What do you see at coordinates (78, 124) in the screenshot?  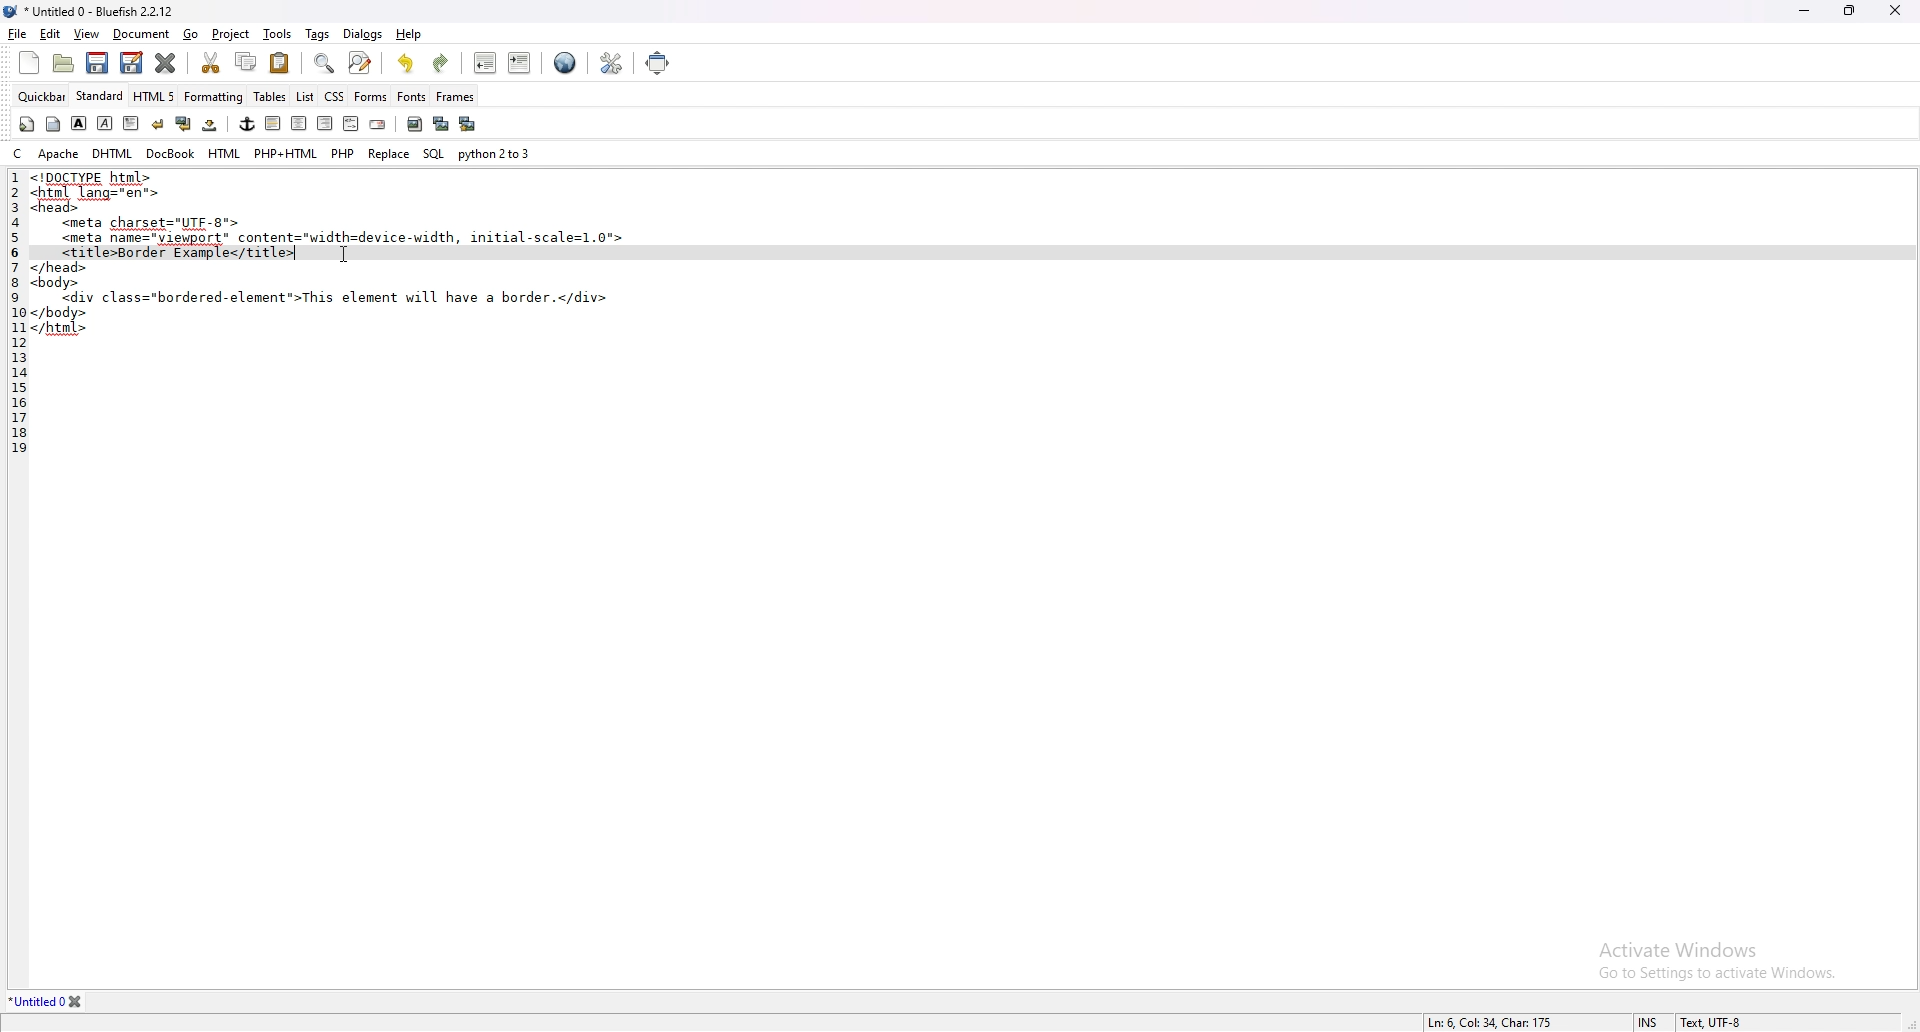 I see `bold` at bounding box center [78, 124].